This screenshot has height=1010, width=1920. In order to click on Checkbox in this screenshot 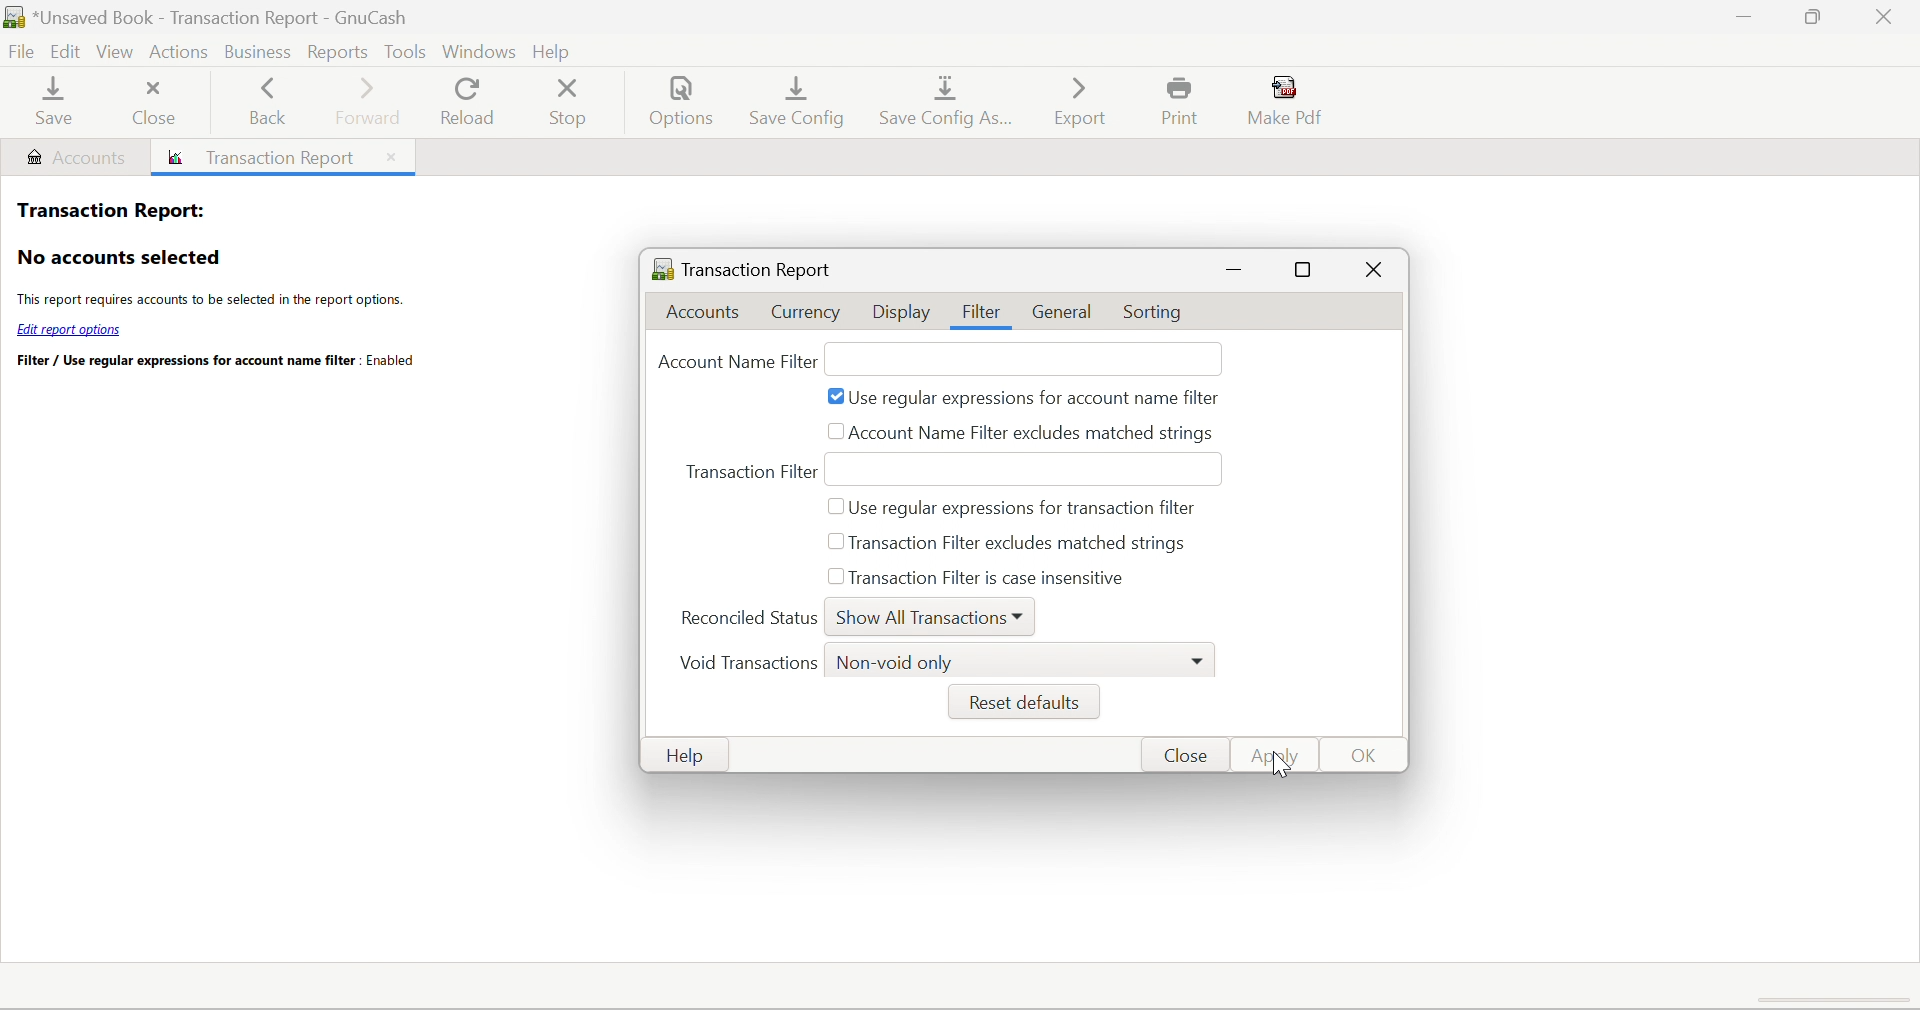, I will do `click(833, 579)`.